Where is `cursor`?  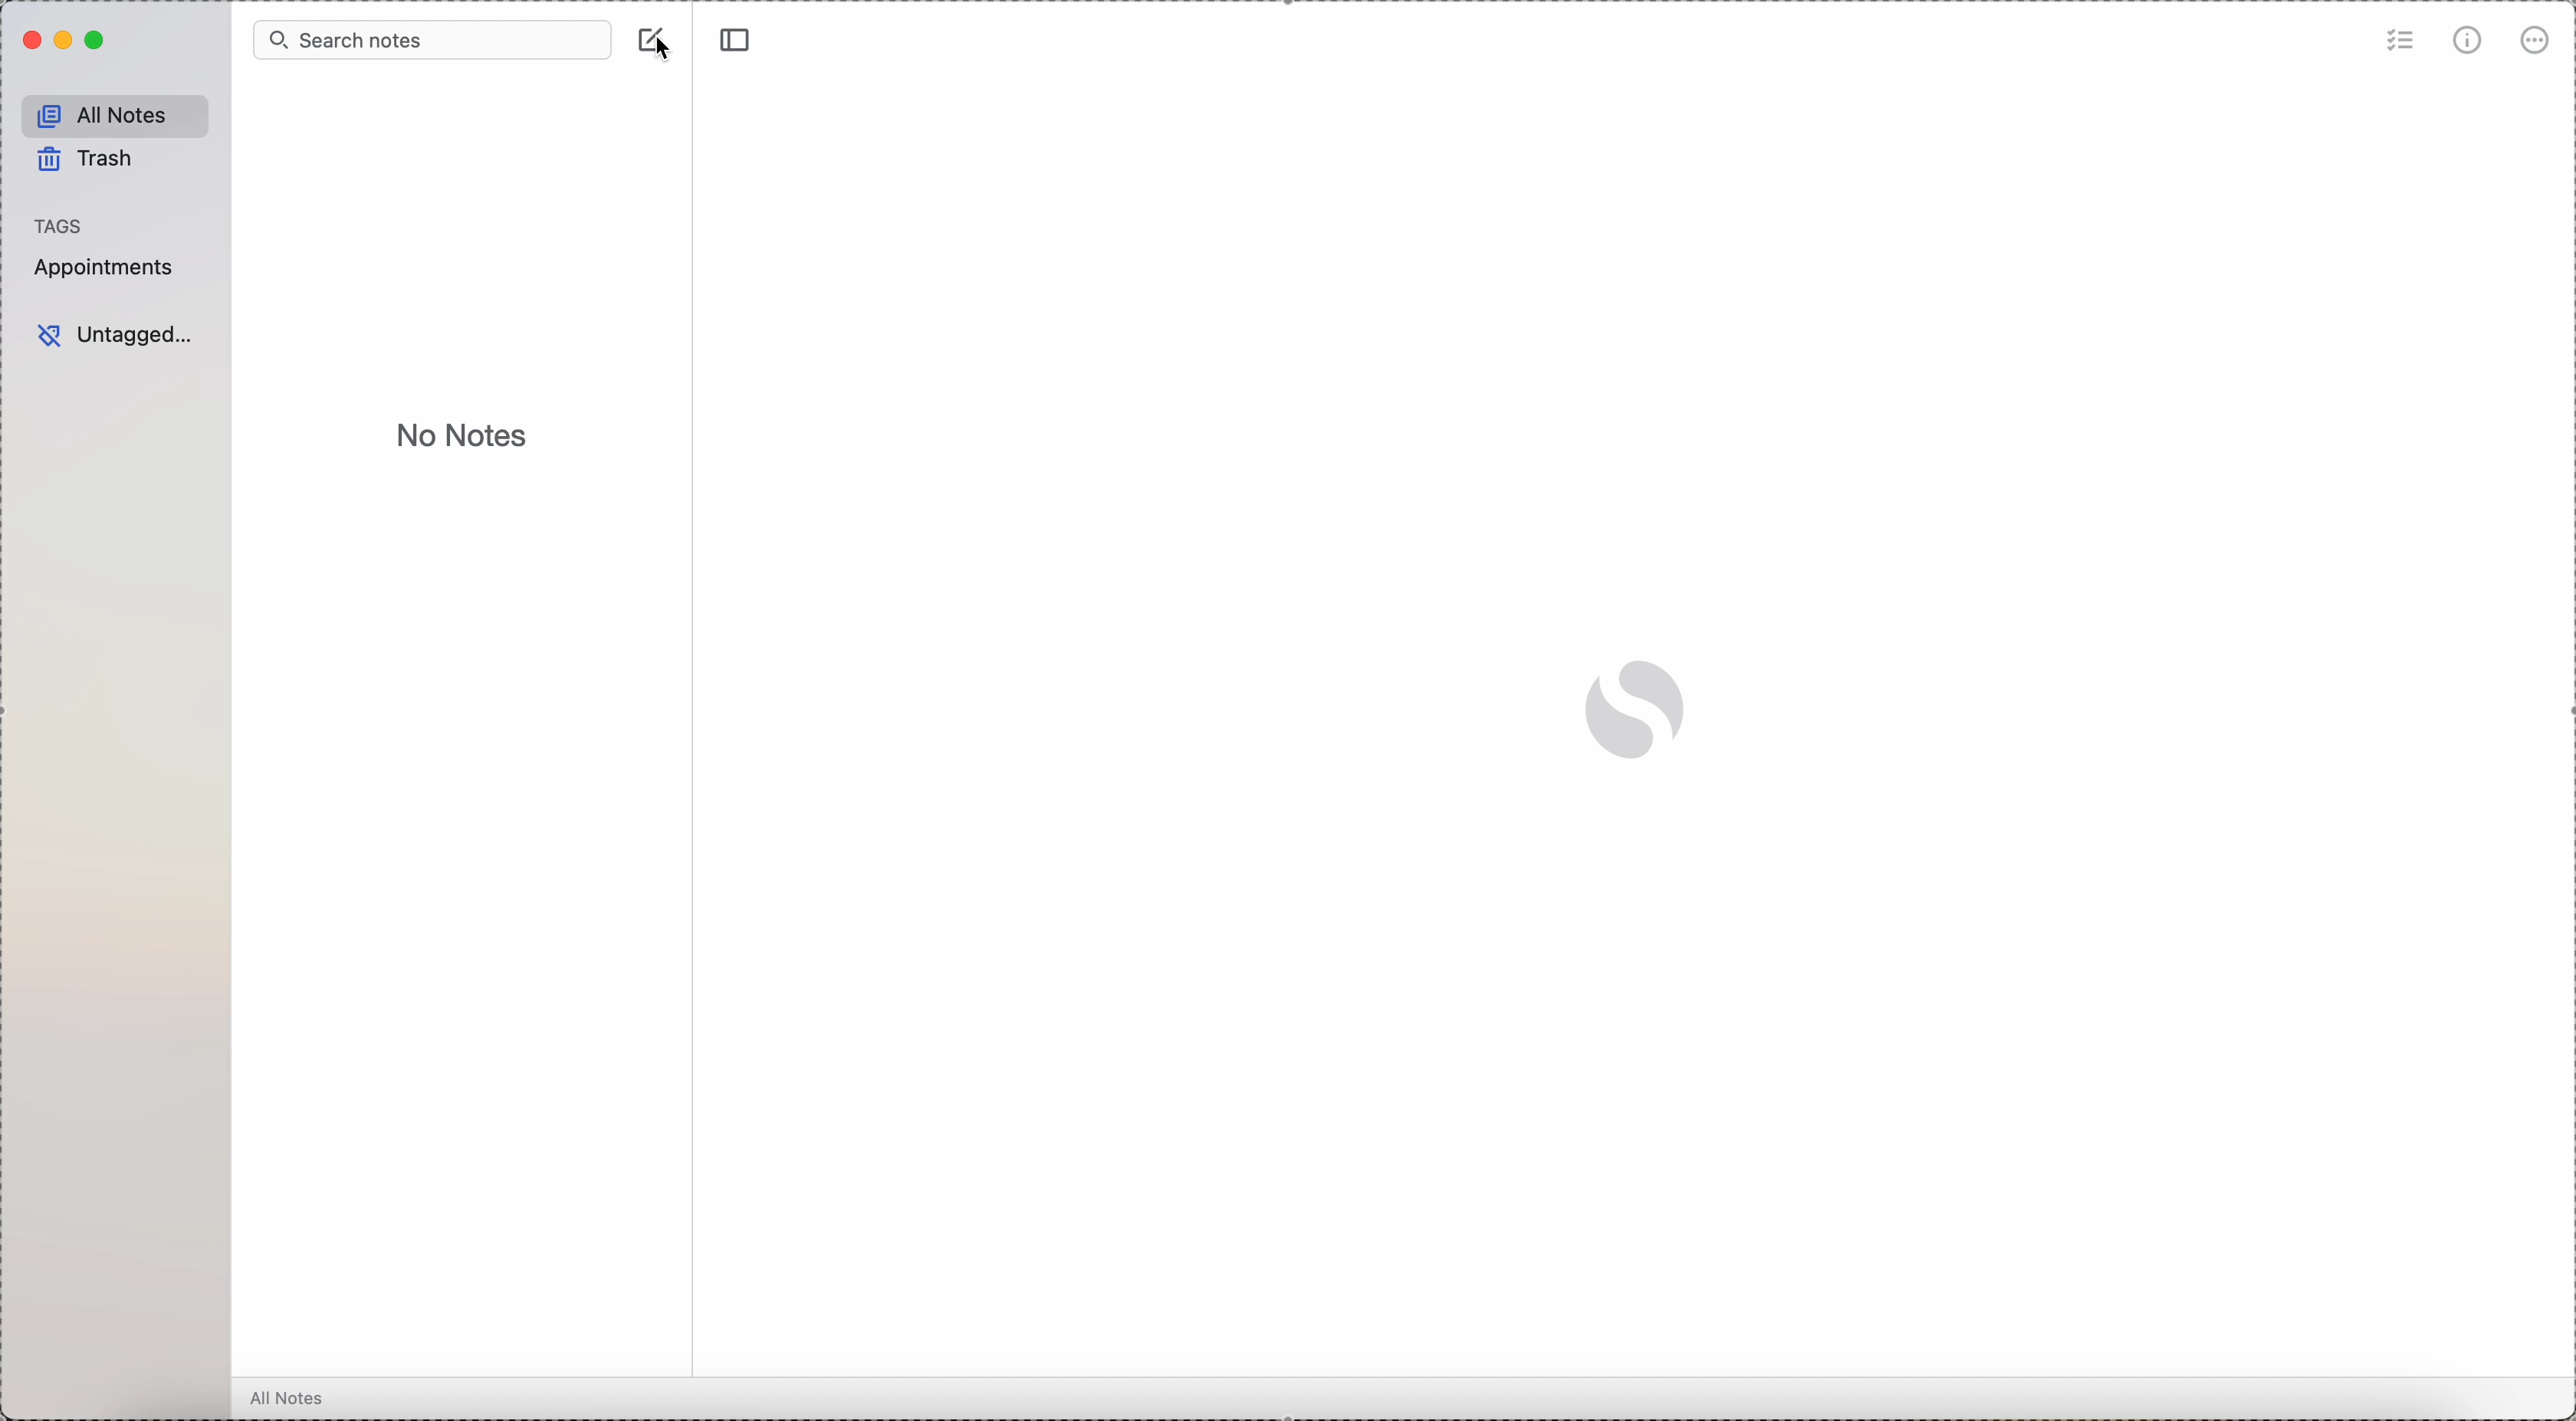 cursor is located at coordinates (675, 53).